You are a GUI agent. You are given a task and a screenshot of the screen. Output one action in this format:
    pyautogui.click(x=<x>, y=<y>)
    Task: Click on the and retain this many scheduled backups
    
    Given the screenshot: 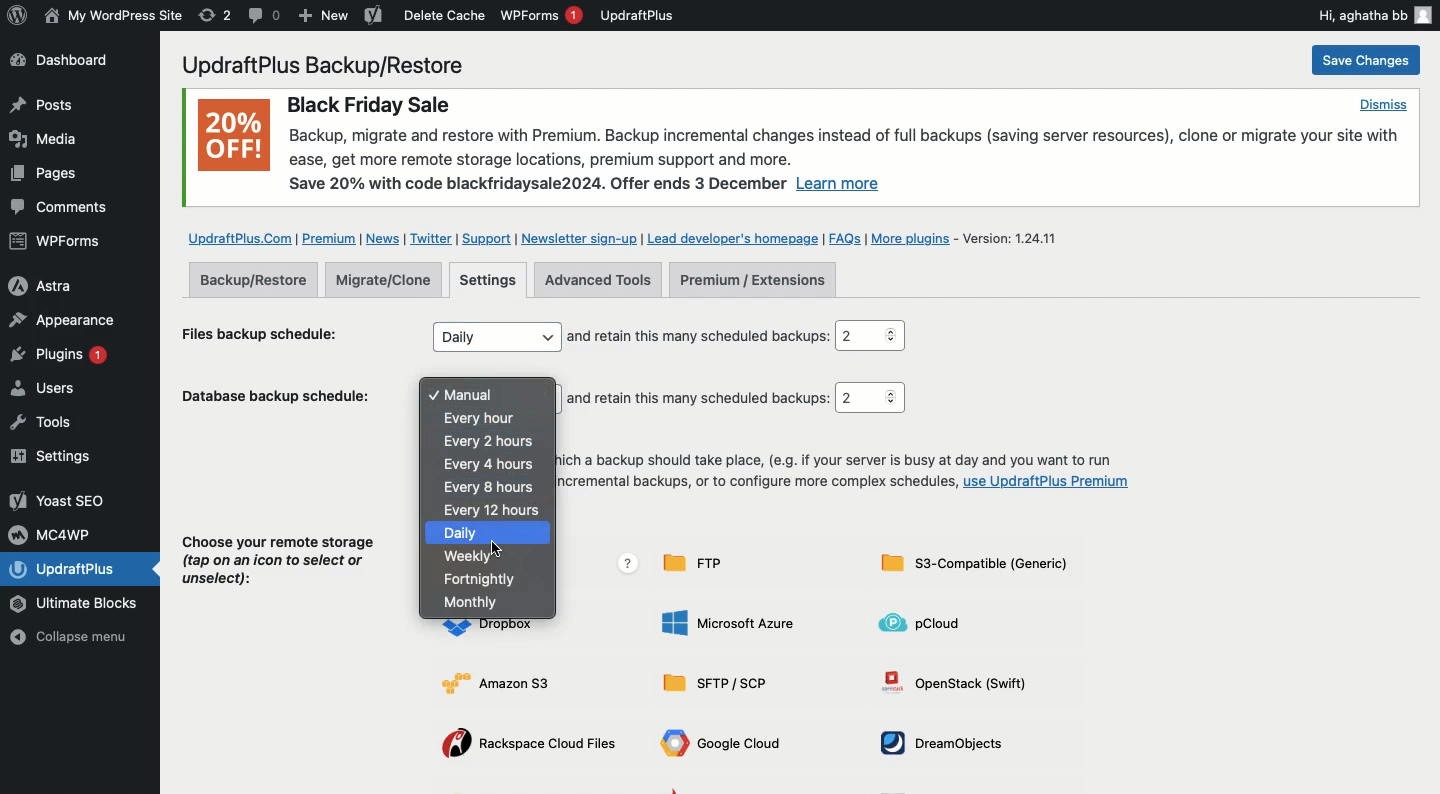 What is the action you would take?
    pyautogui.click(x=698, y=336)
    